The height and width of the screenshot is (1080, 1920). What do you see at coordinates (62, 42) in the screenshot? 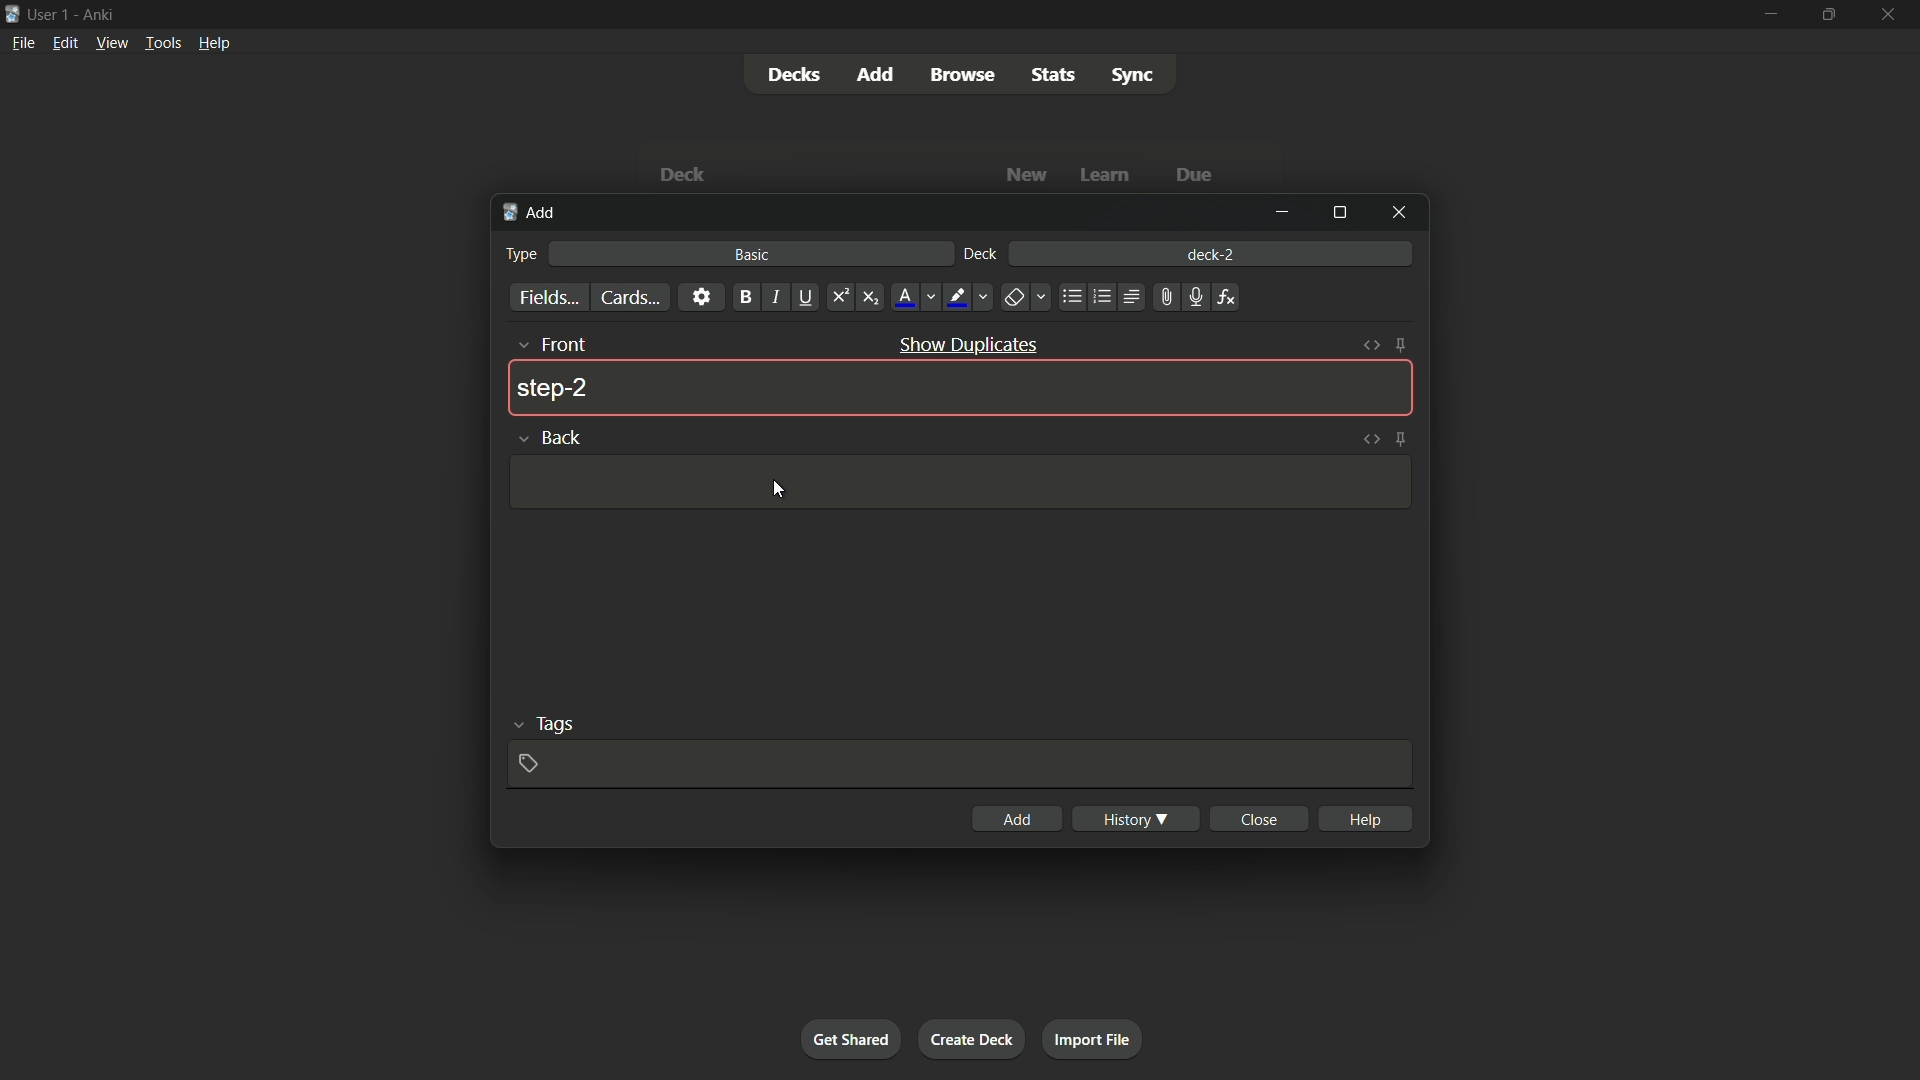
I see `edit menu` at bounding box center [62, 42].